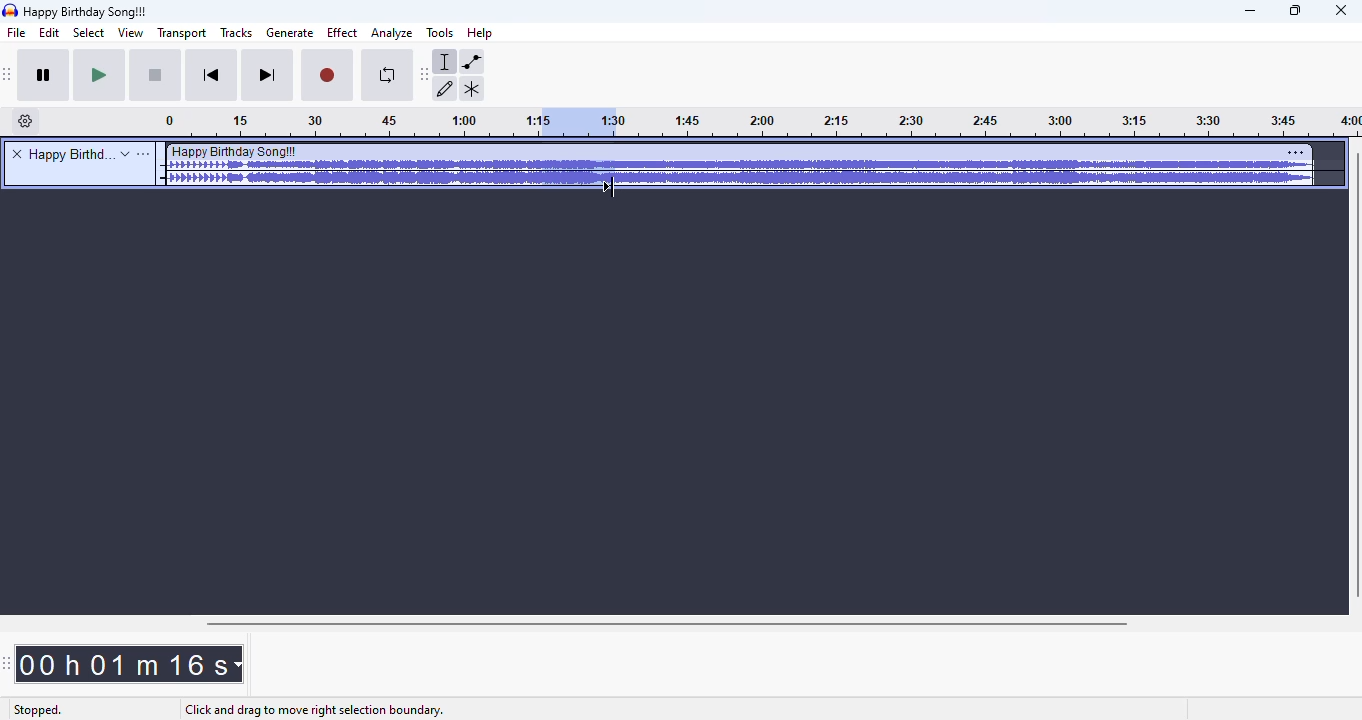 The image size is (1362, 720). I want to click on title, so click(87, 12).